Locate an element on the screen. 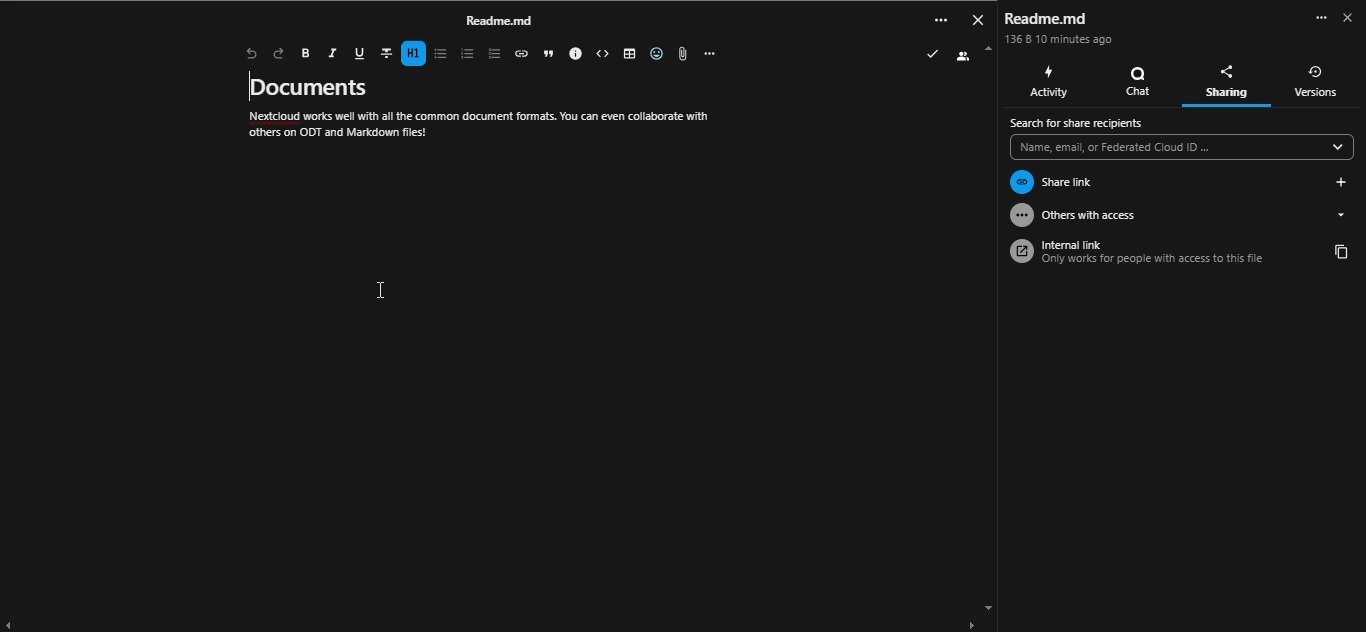  undo is located at coordinates (251, 53).